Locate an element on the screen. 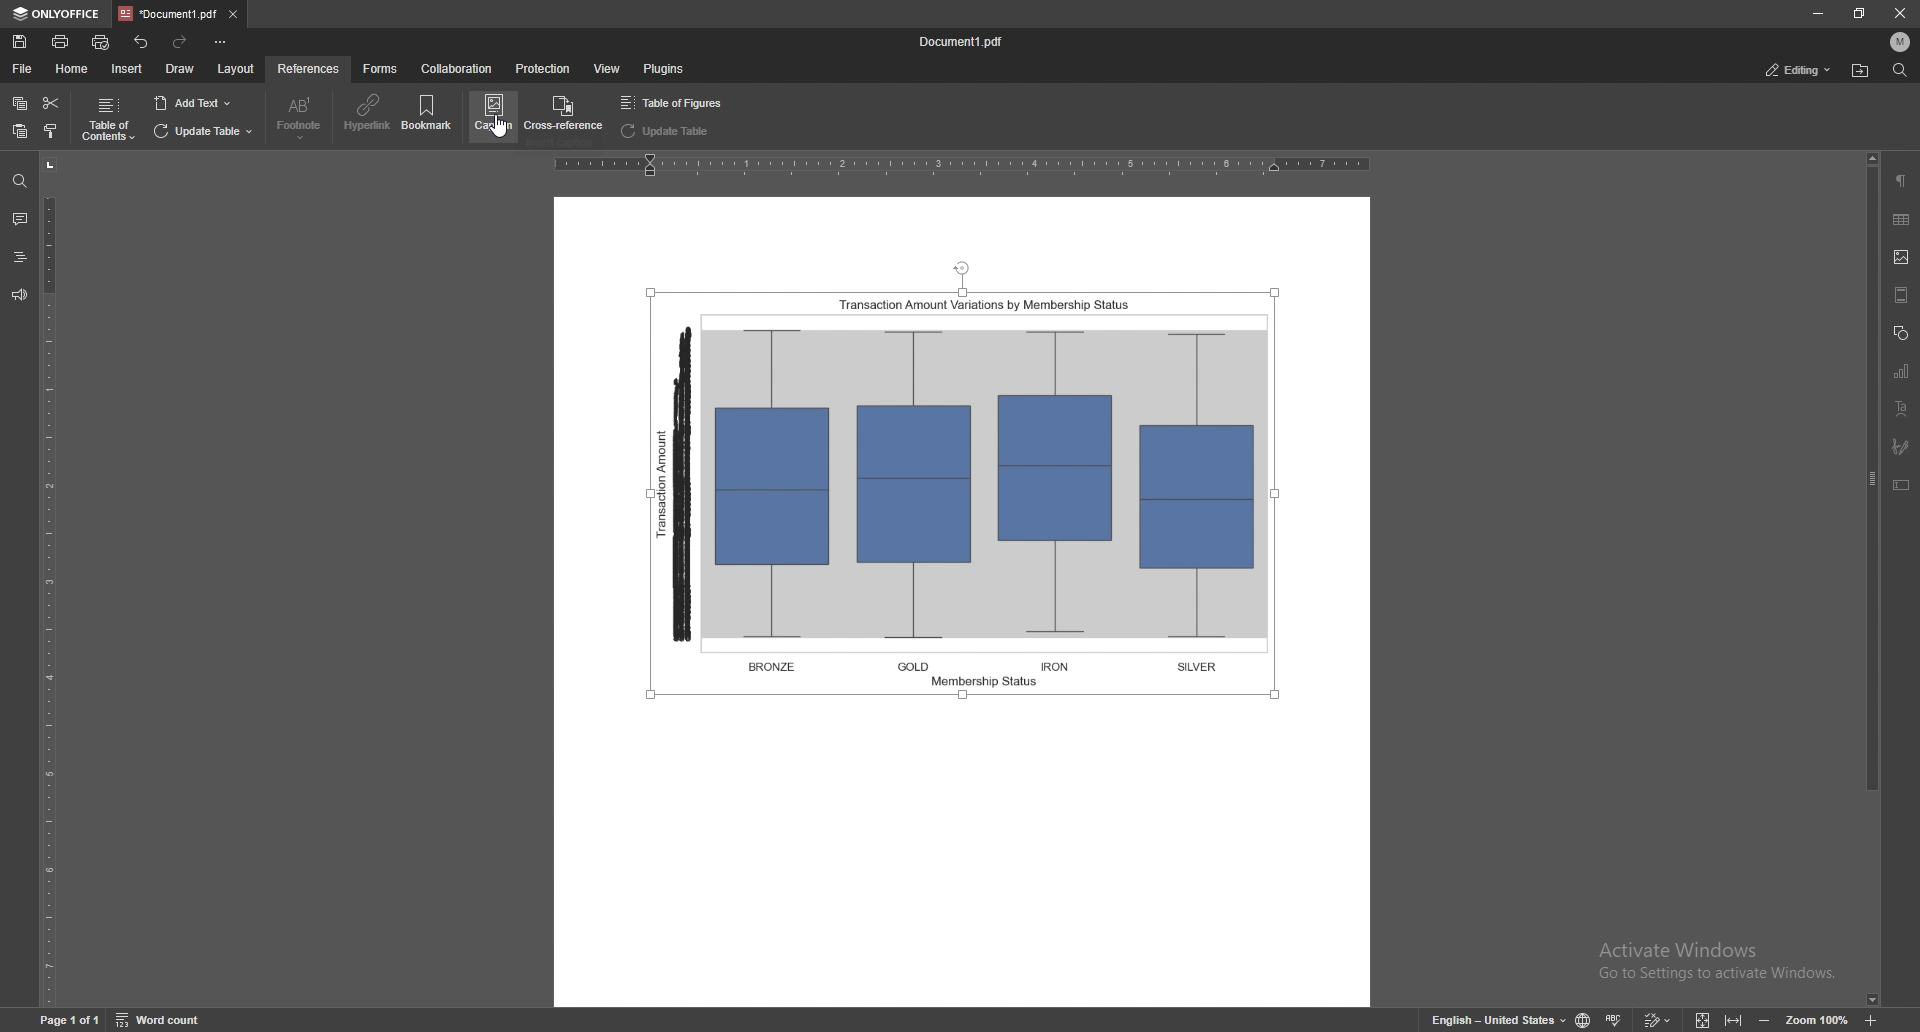 This screenshot has height=1032, width=1920. paste is located at coordinates (20, 132).